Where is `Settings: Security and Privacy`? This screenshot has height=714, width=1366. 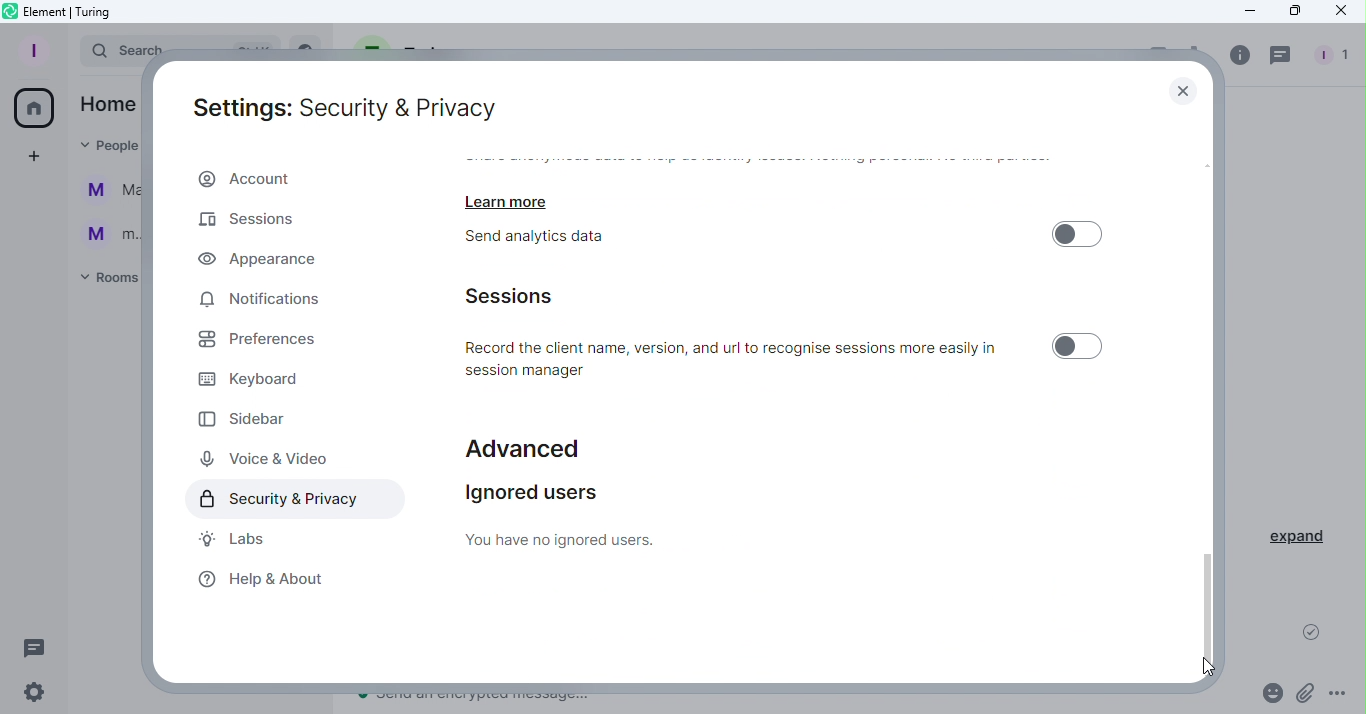
Settings: Security and Privacy is located at coordinates (347, 104).